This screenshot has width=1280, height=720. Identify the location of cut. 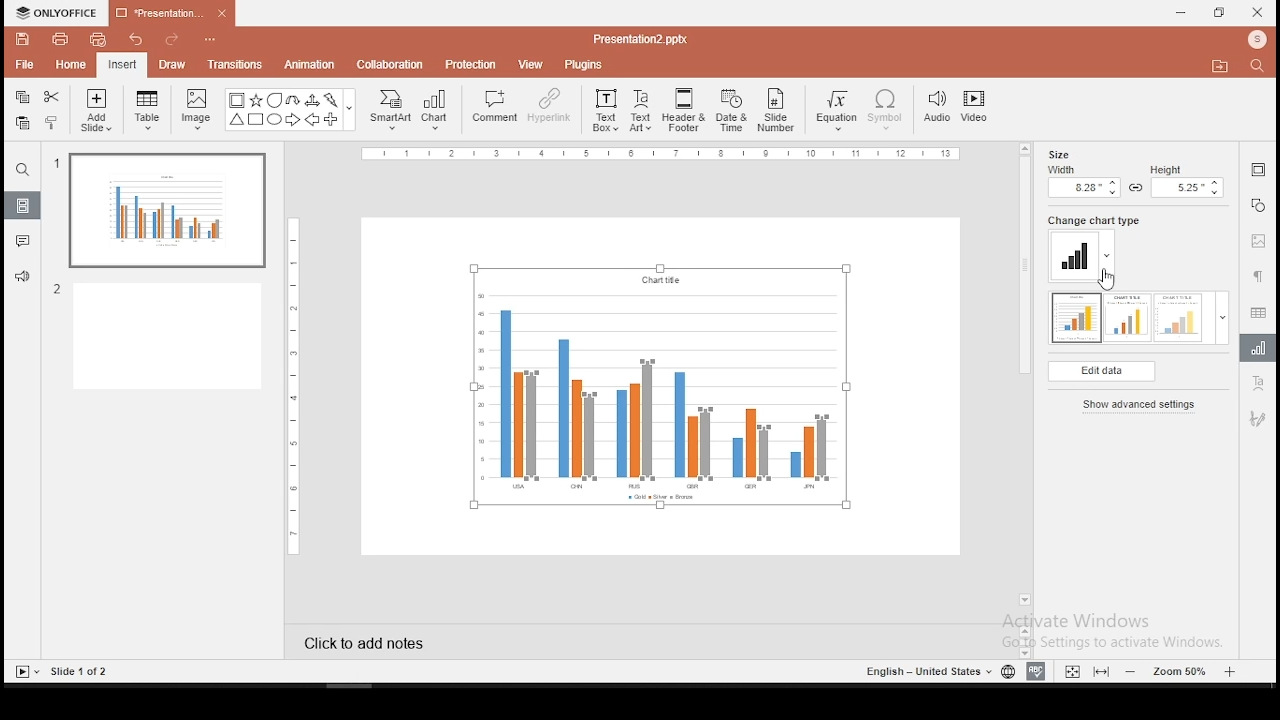
(52, 97).